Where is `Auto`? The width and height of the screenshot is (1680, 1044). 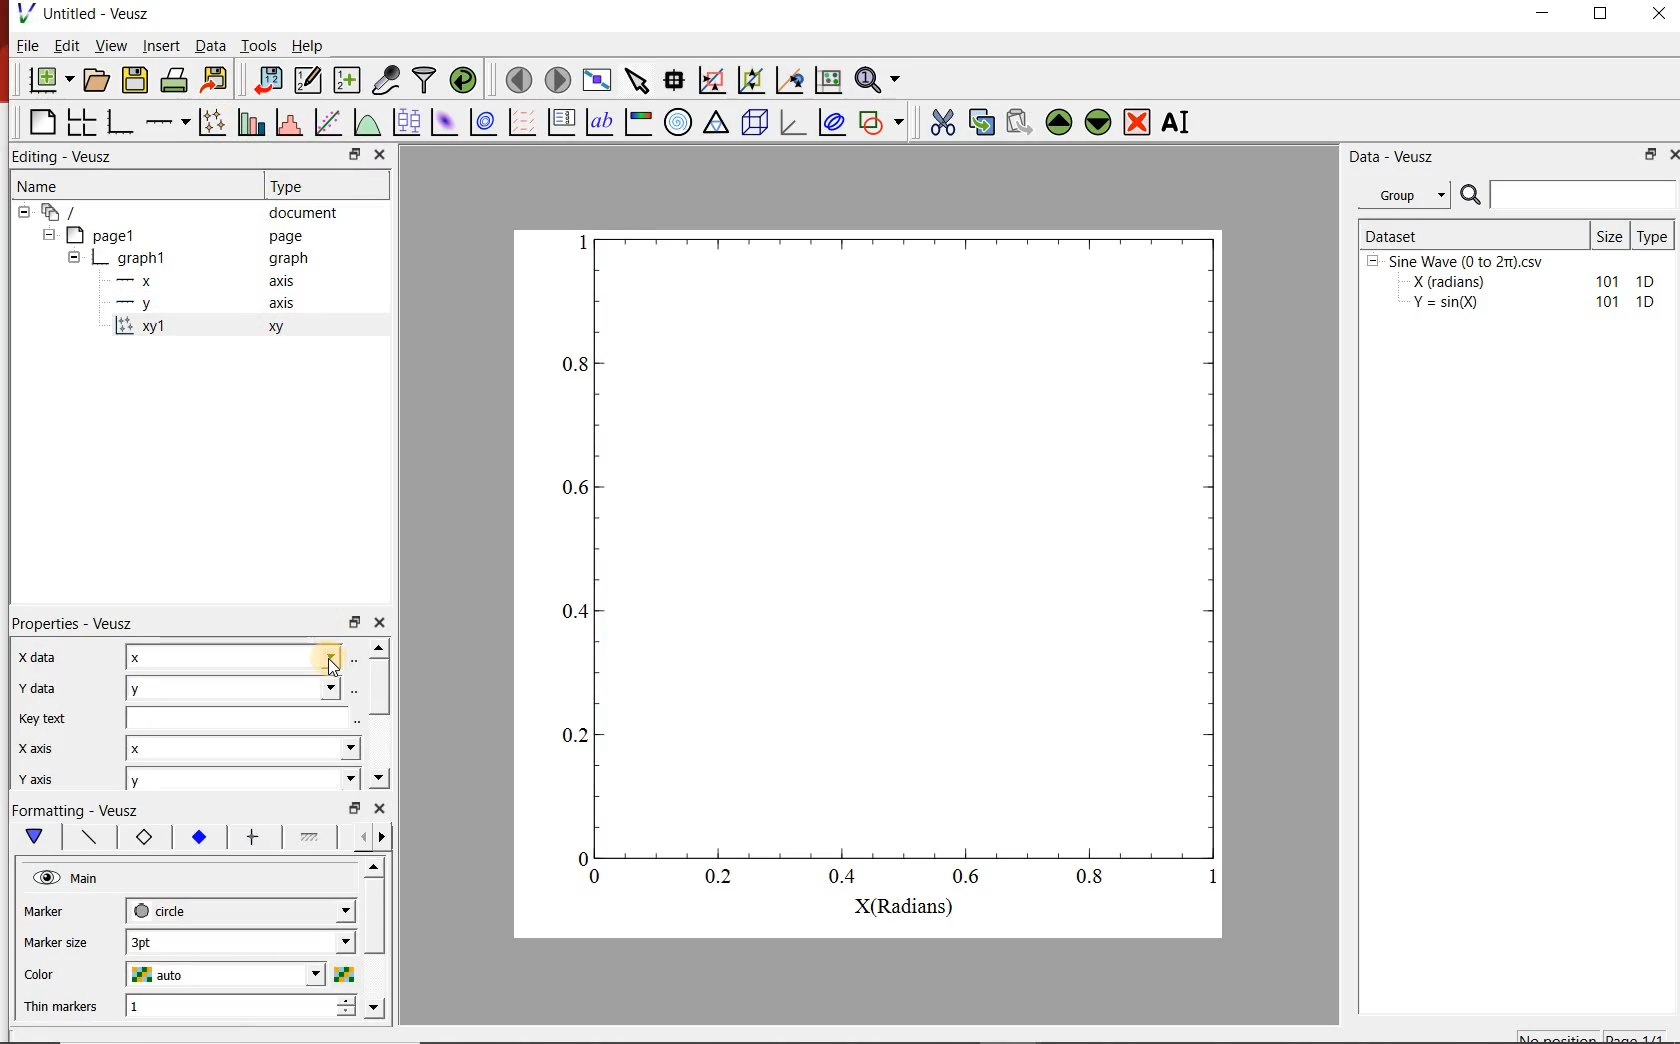
Auto is located at coordinates (240, 687).